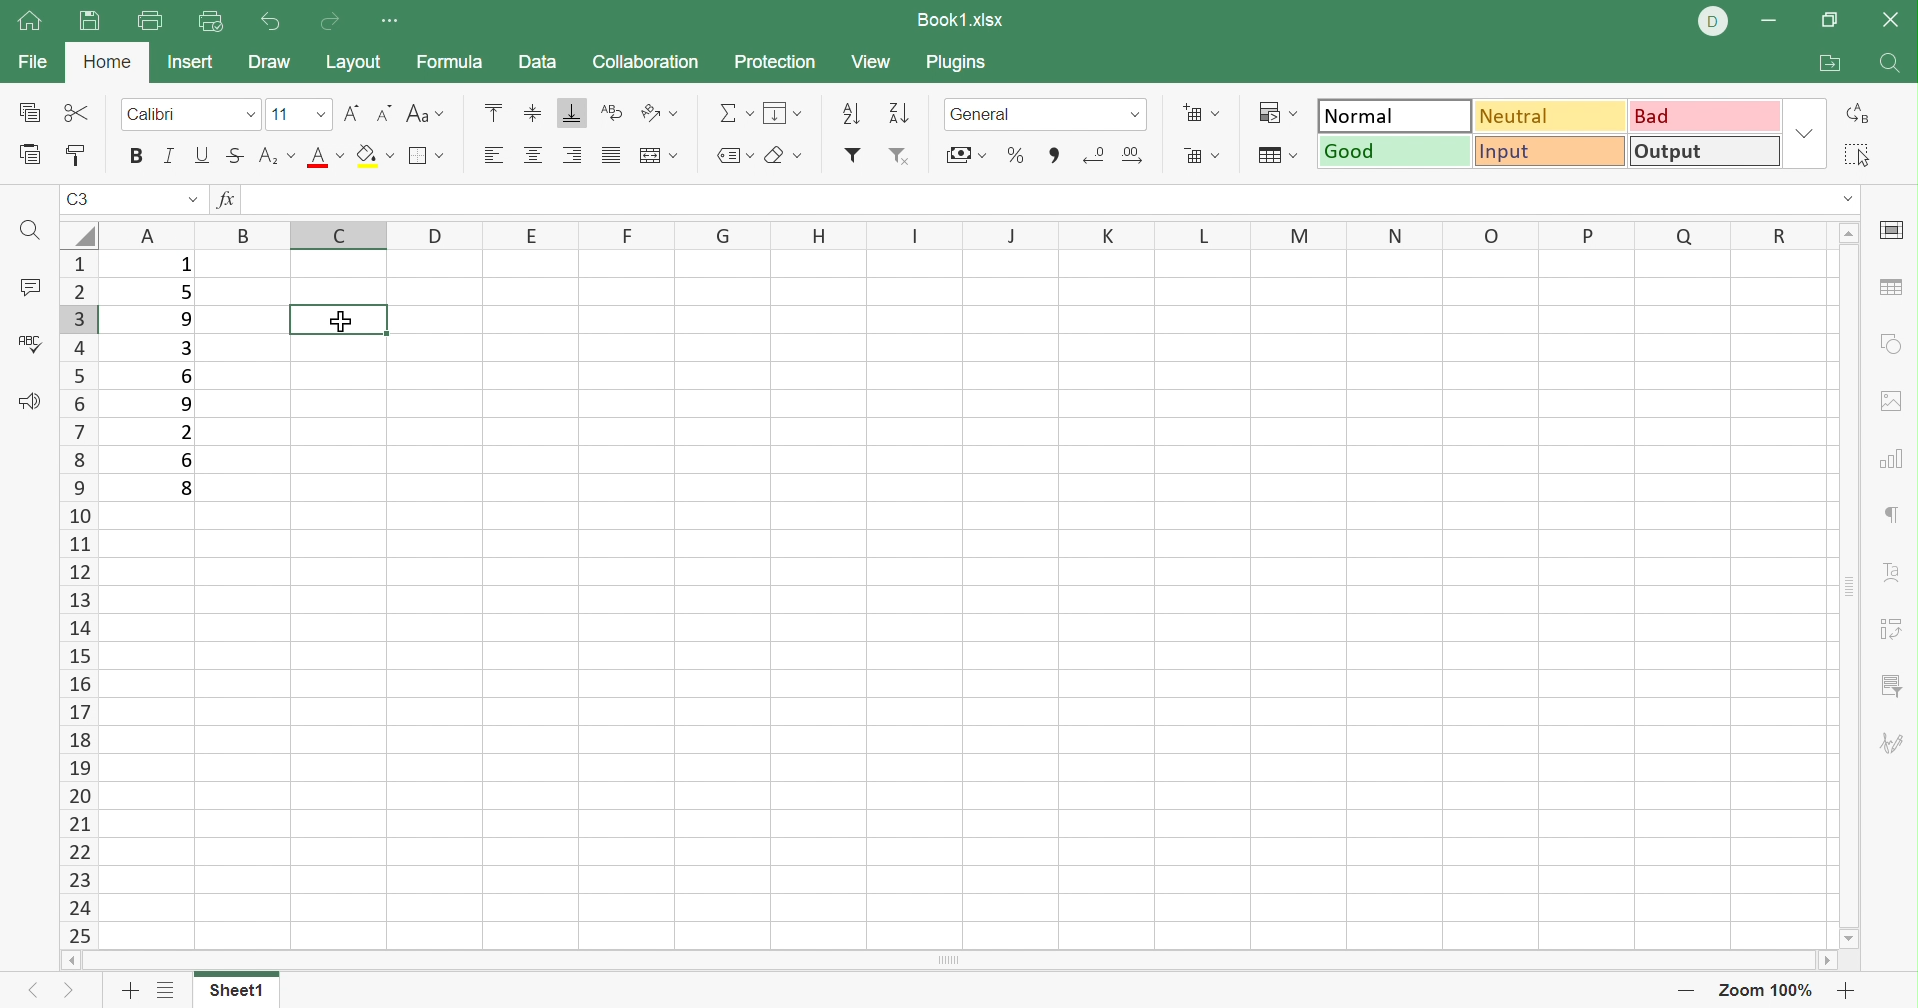 The image size is (1918, 1008). I want to click on Find, so click(1893, 66).